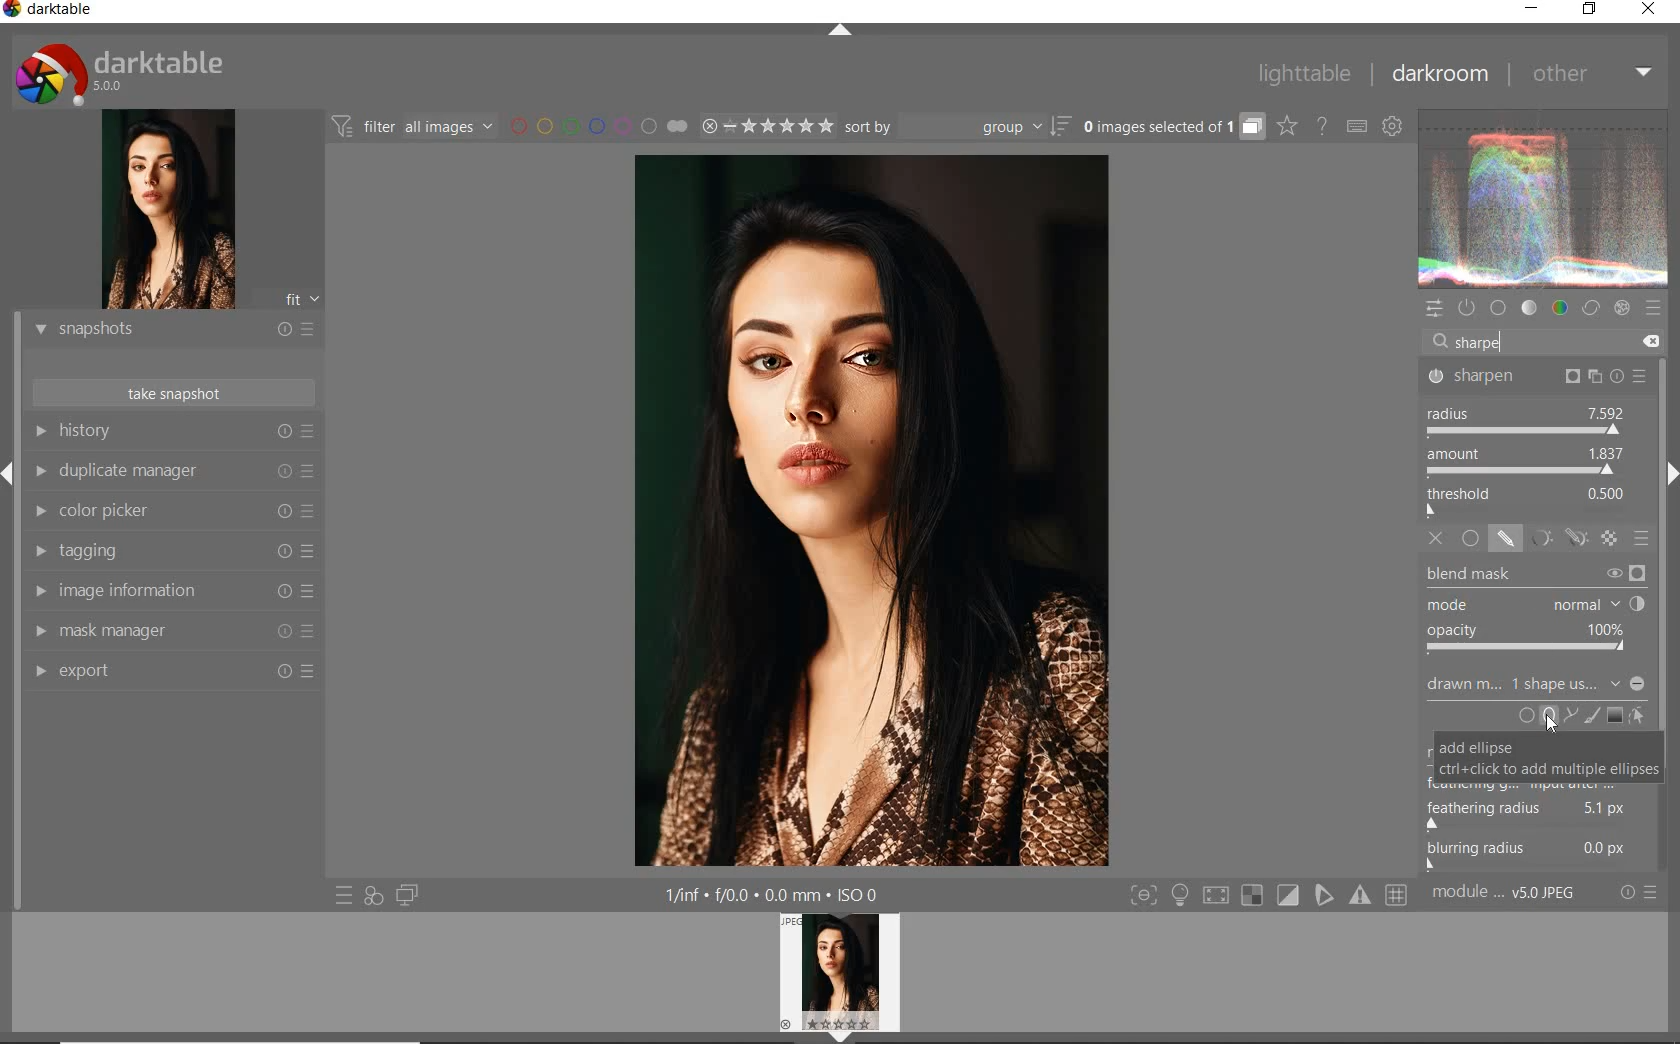  Describe the element at coordinates (1393, 126) in the screenshot. I see `show global preferences` at that location.